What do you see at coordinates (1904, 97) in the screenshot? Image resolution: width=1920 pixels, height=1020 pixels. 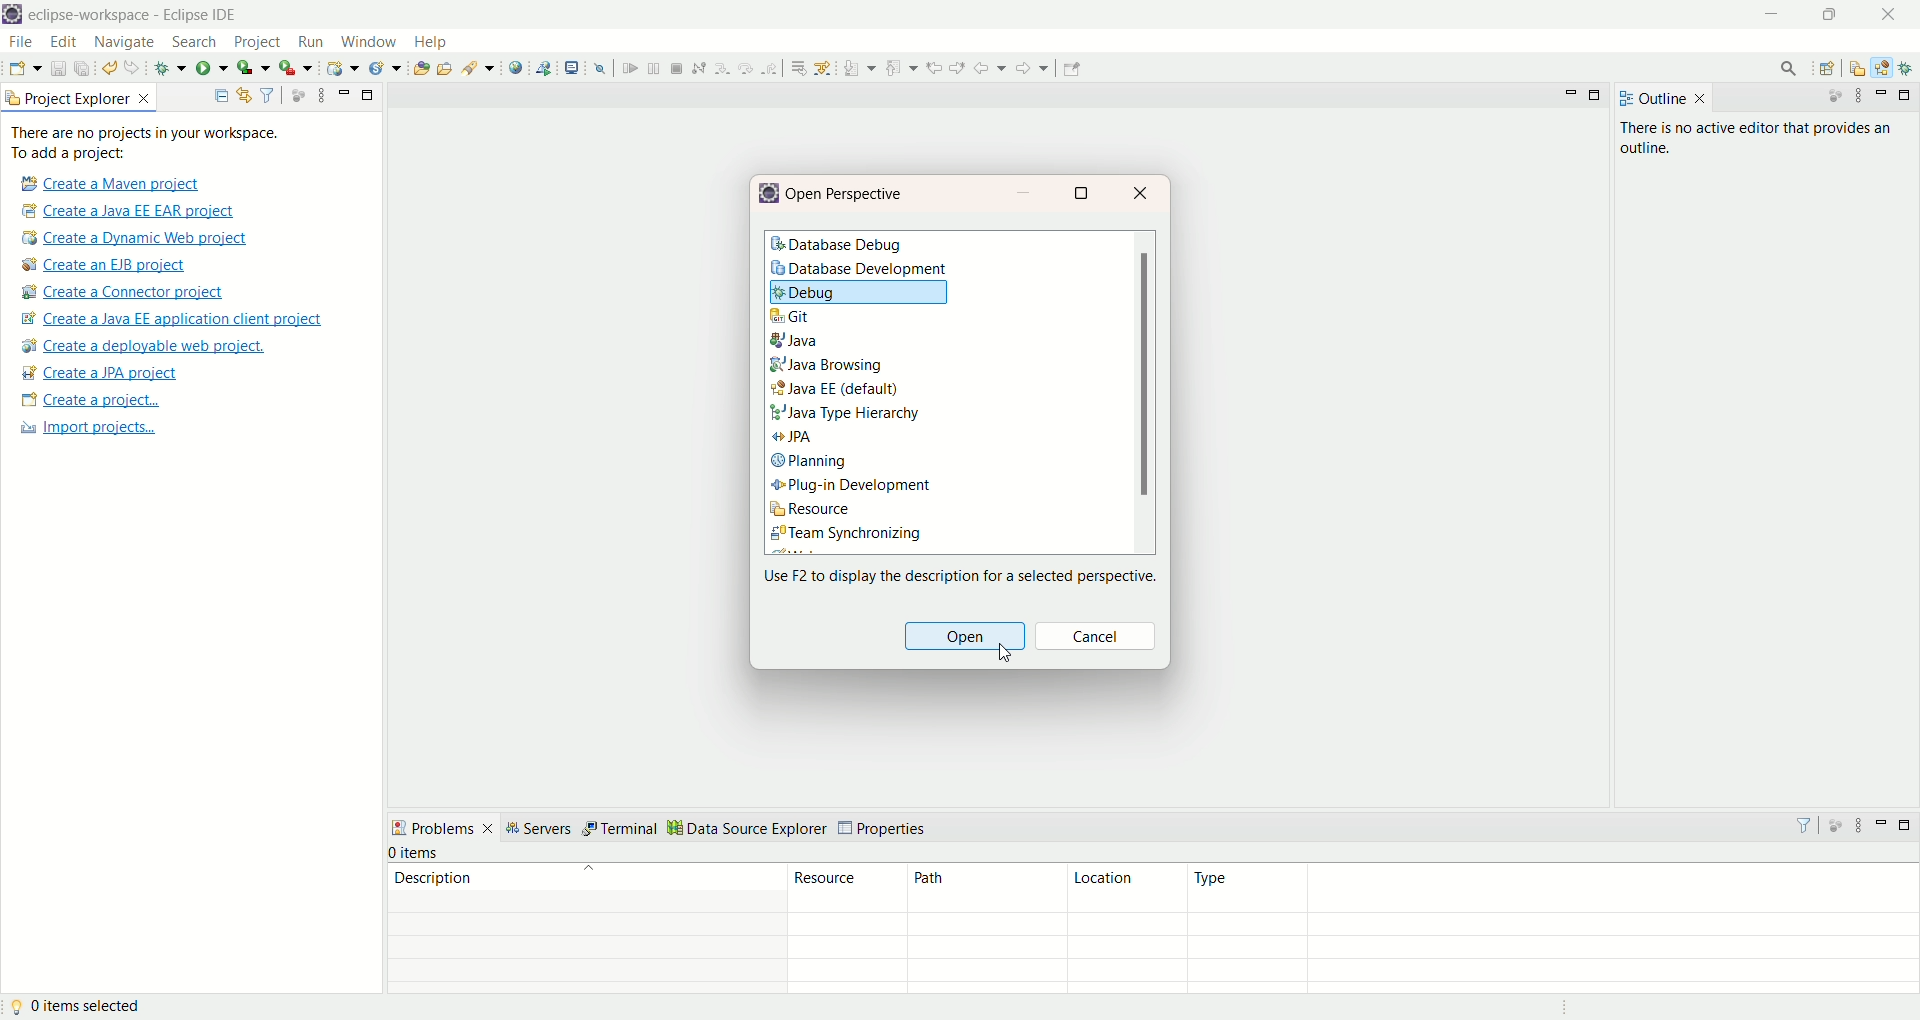 I see `maximize` at bounding box center [1904, 97].